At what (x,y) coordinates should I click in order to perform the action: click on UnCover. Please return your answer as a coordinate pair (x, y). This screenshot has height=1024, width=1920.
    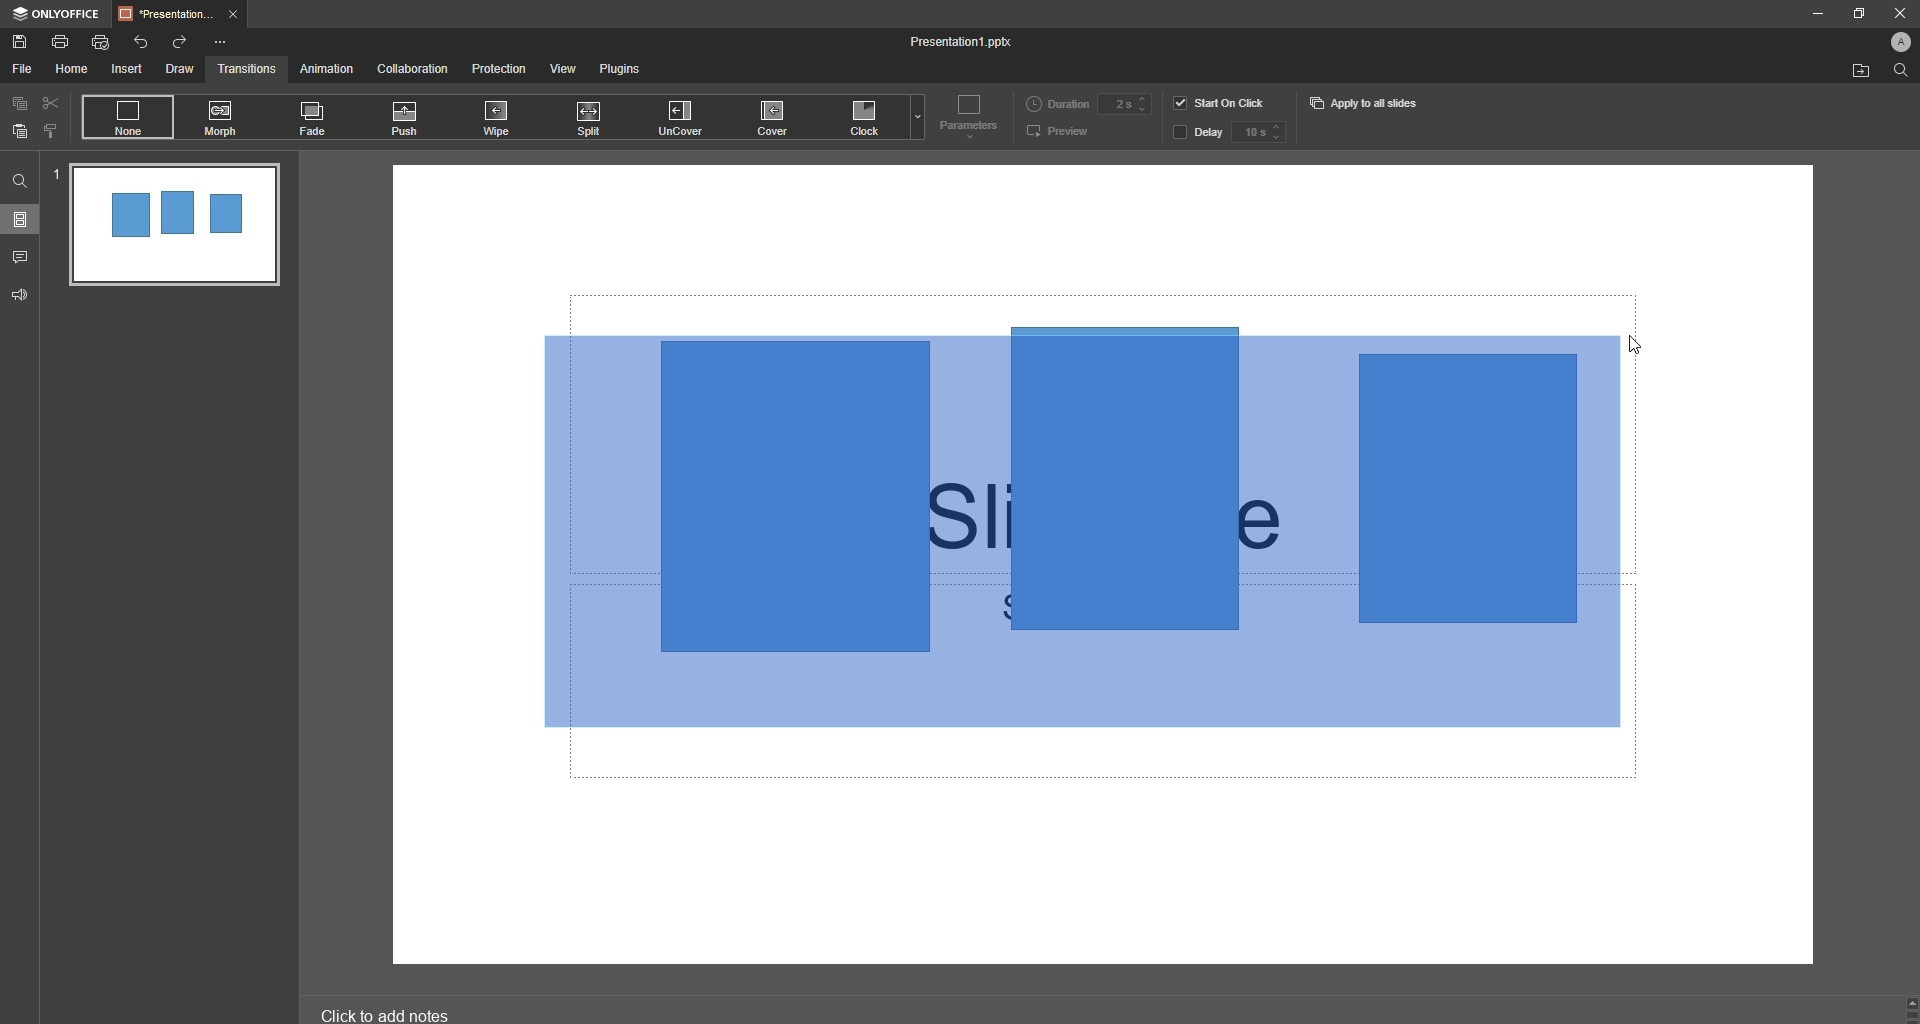
    Looking at the image, I should click on (687, 119).